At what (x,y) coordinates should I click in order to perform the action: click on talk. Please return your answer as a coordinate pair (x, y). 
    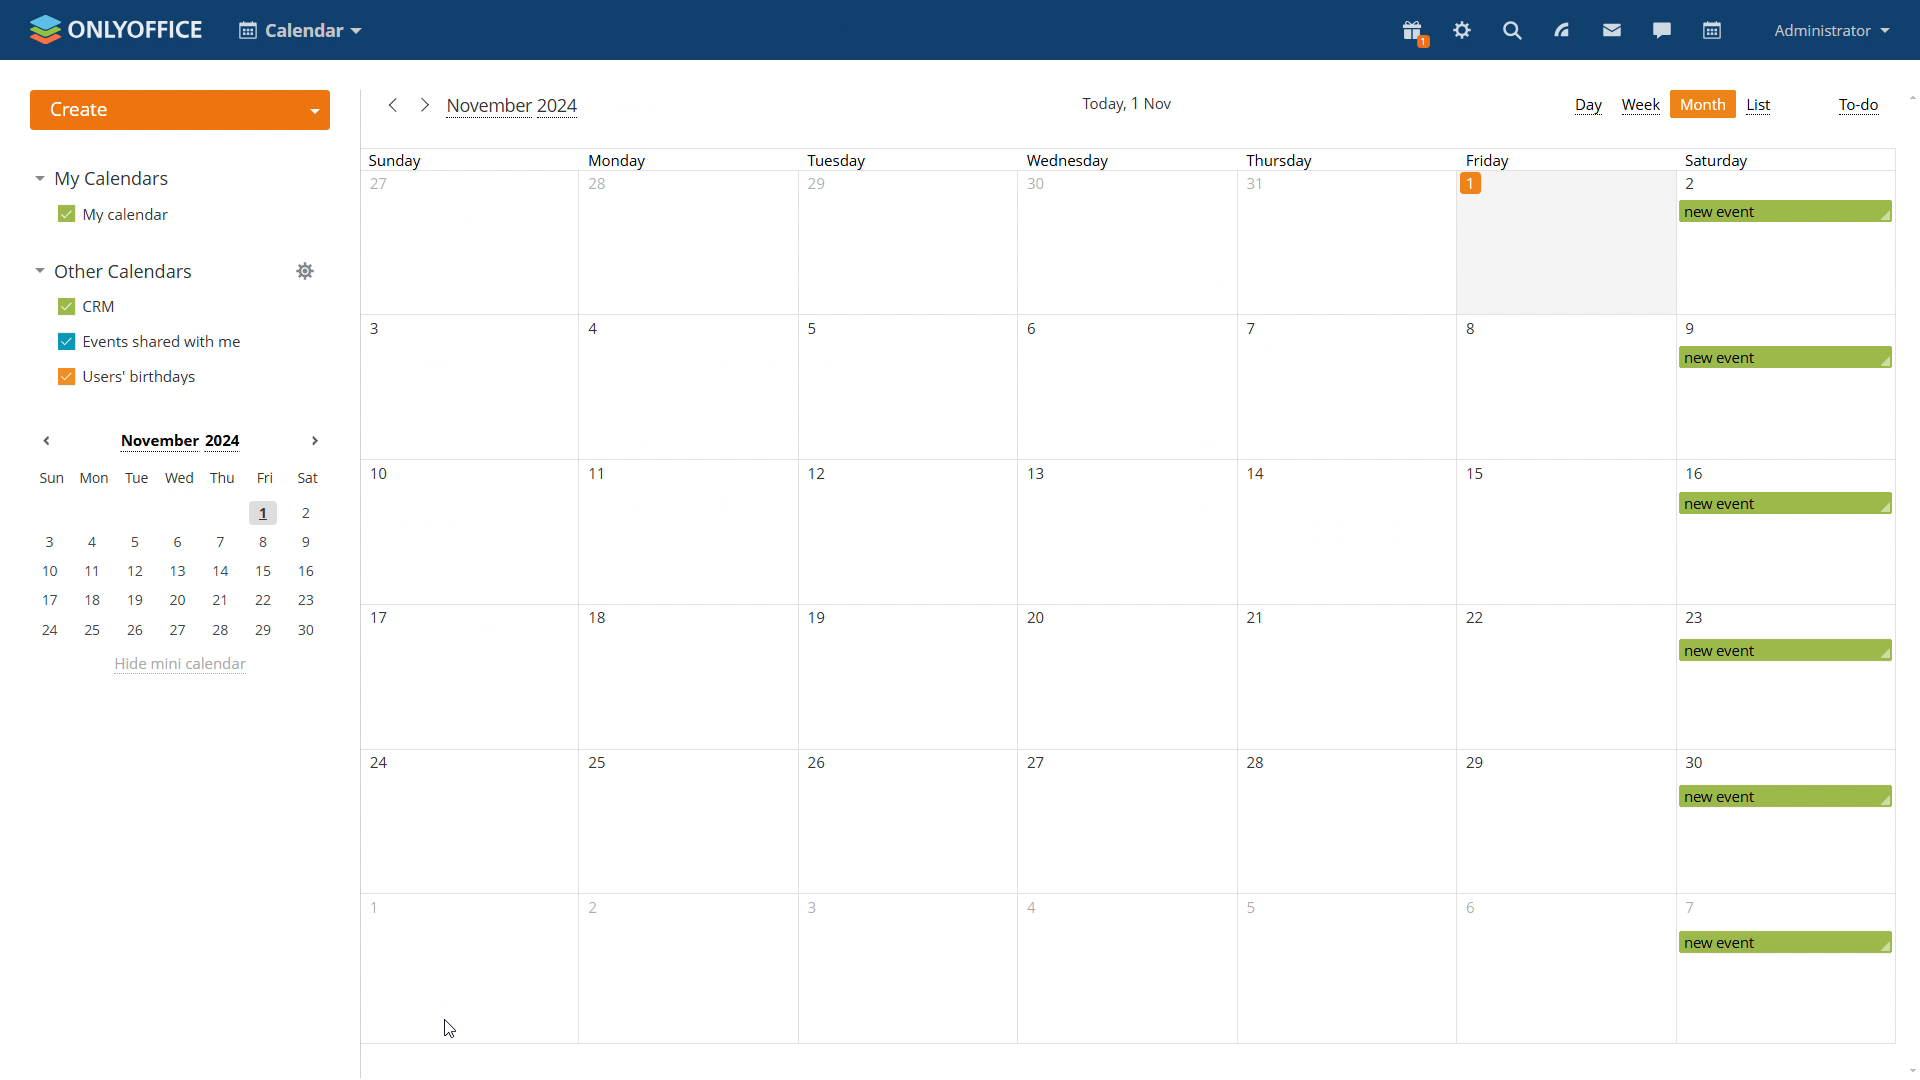
    Looking at the image, I should click on (1662, 32).